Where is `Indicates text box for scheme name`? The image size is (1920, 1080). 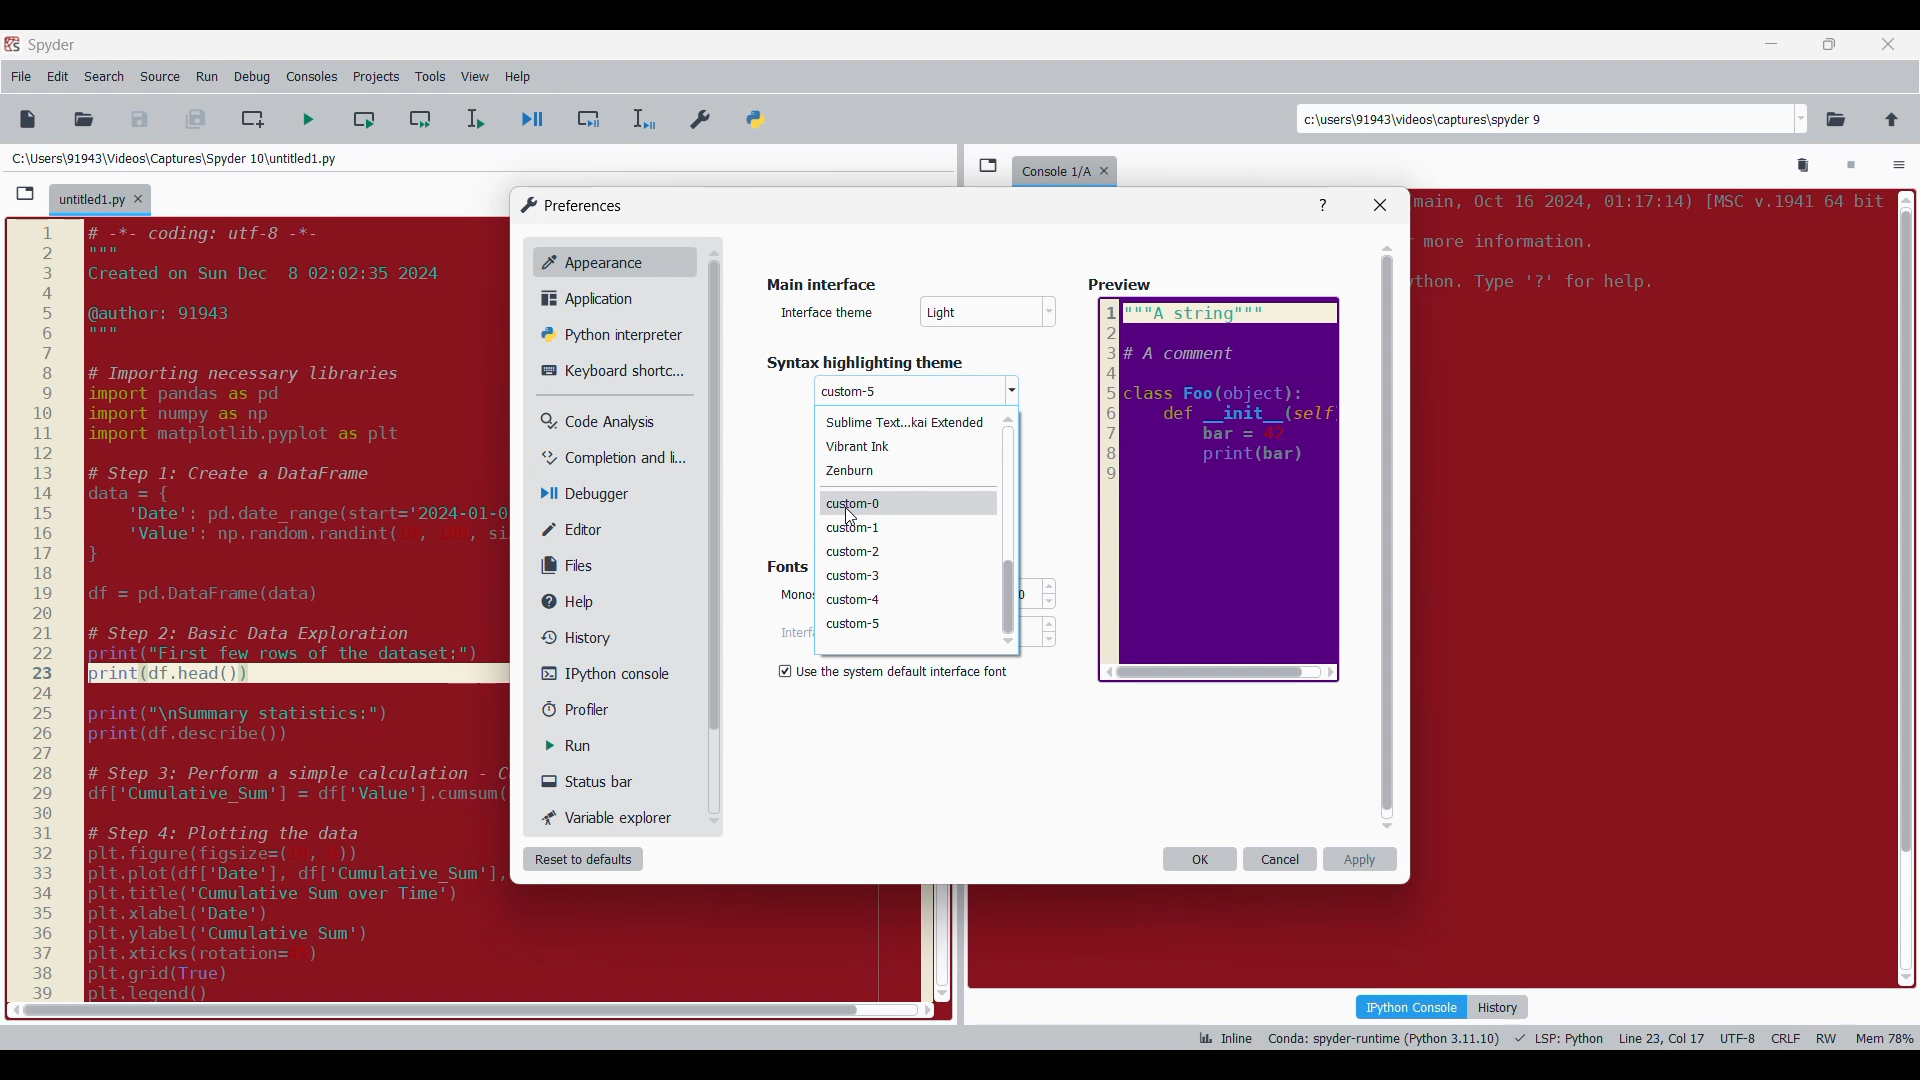 Indicates text box for scheme name is located at coordinates (829, 311).